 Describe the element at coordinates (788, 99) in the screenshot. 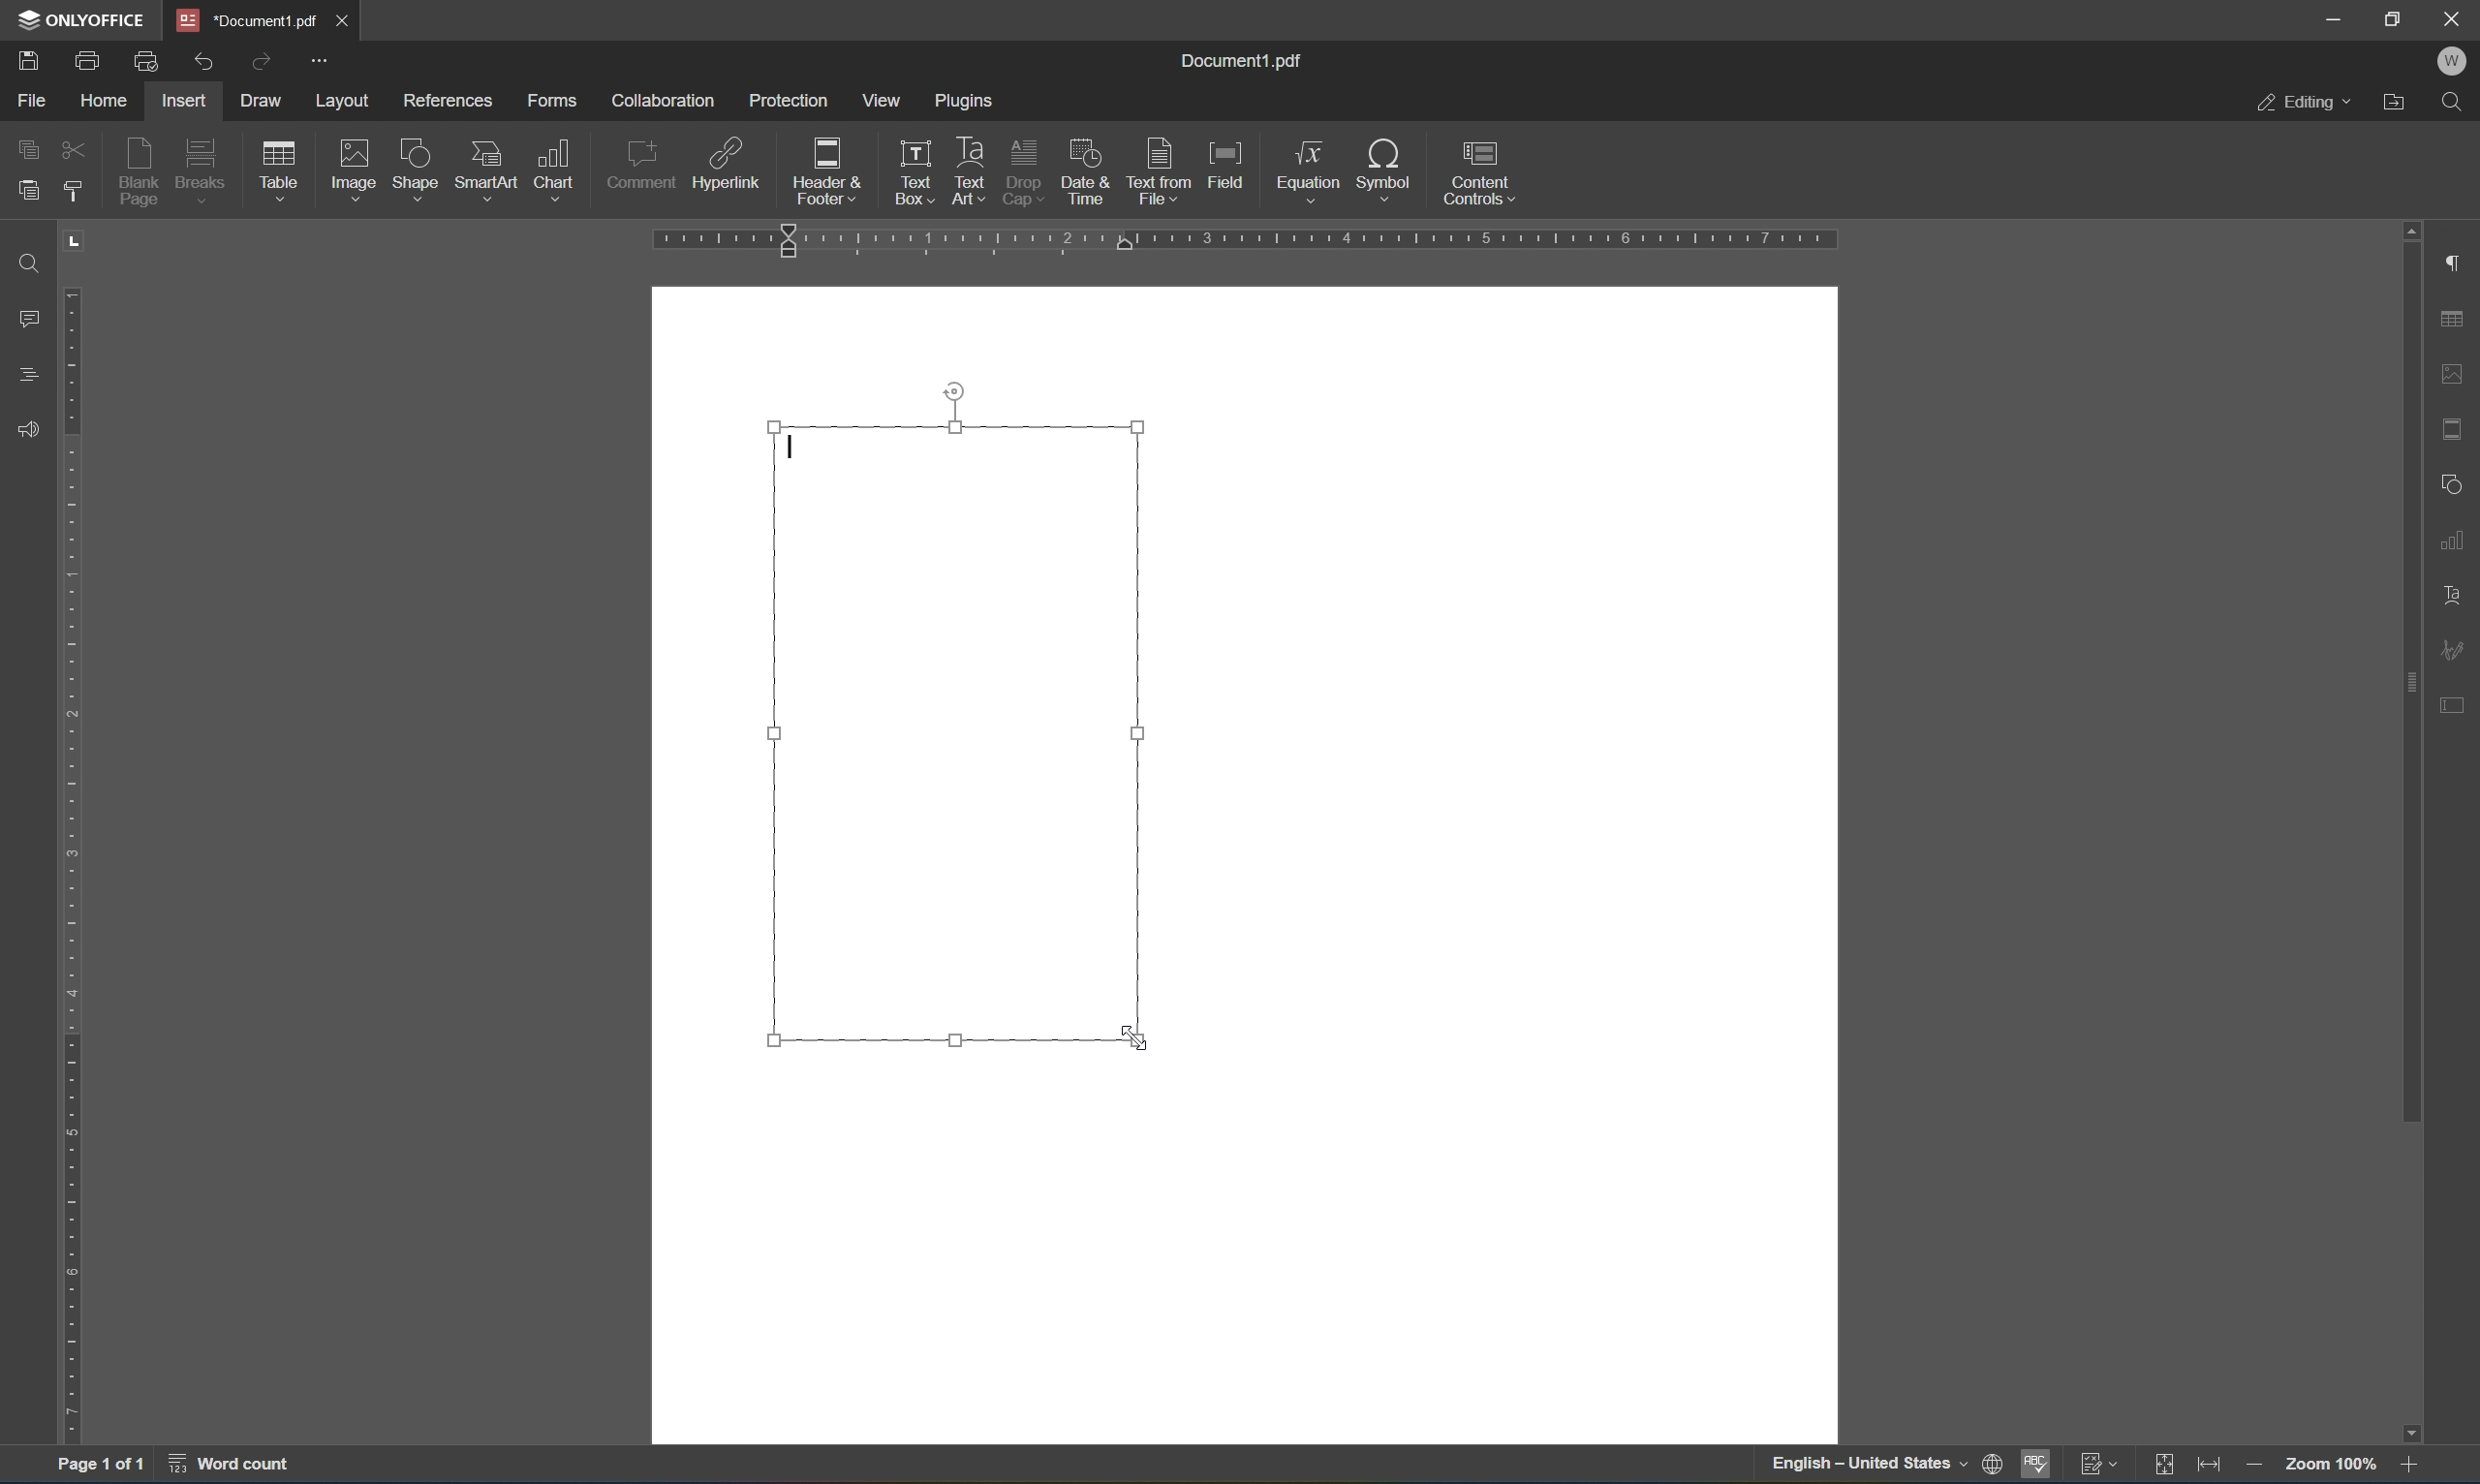

I see `protection` at that location.